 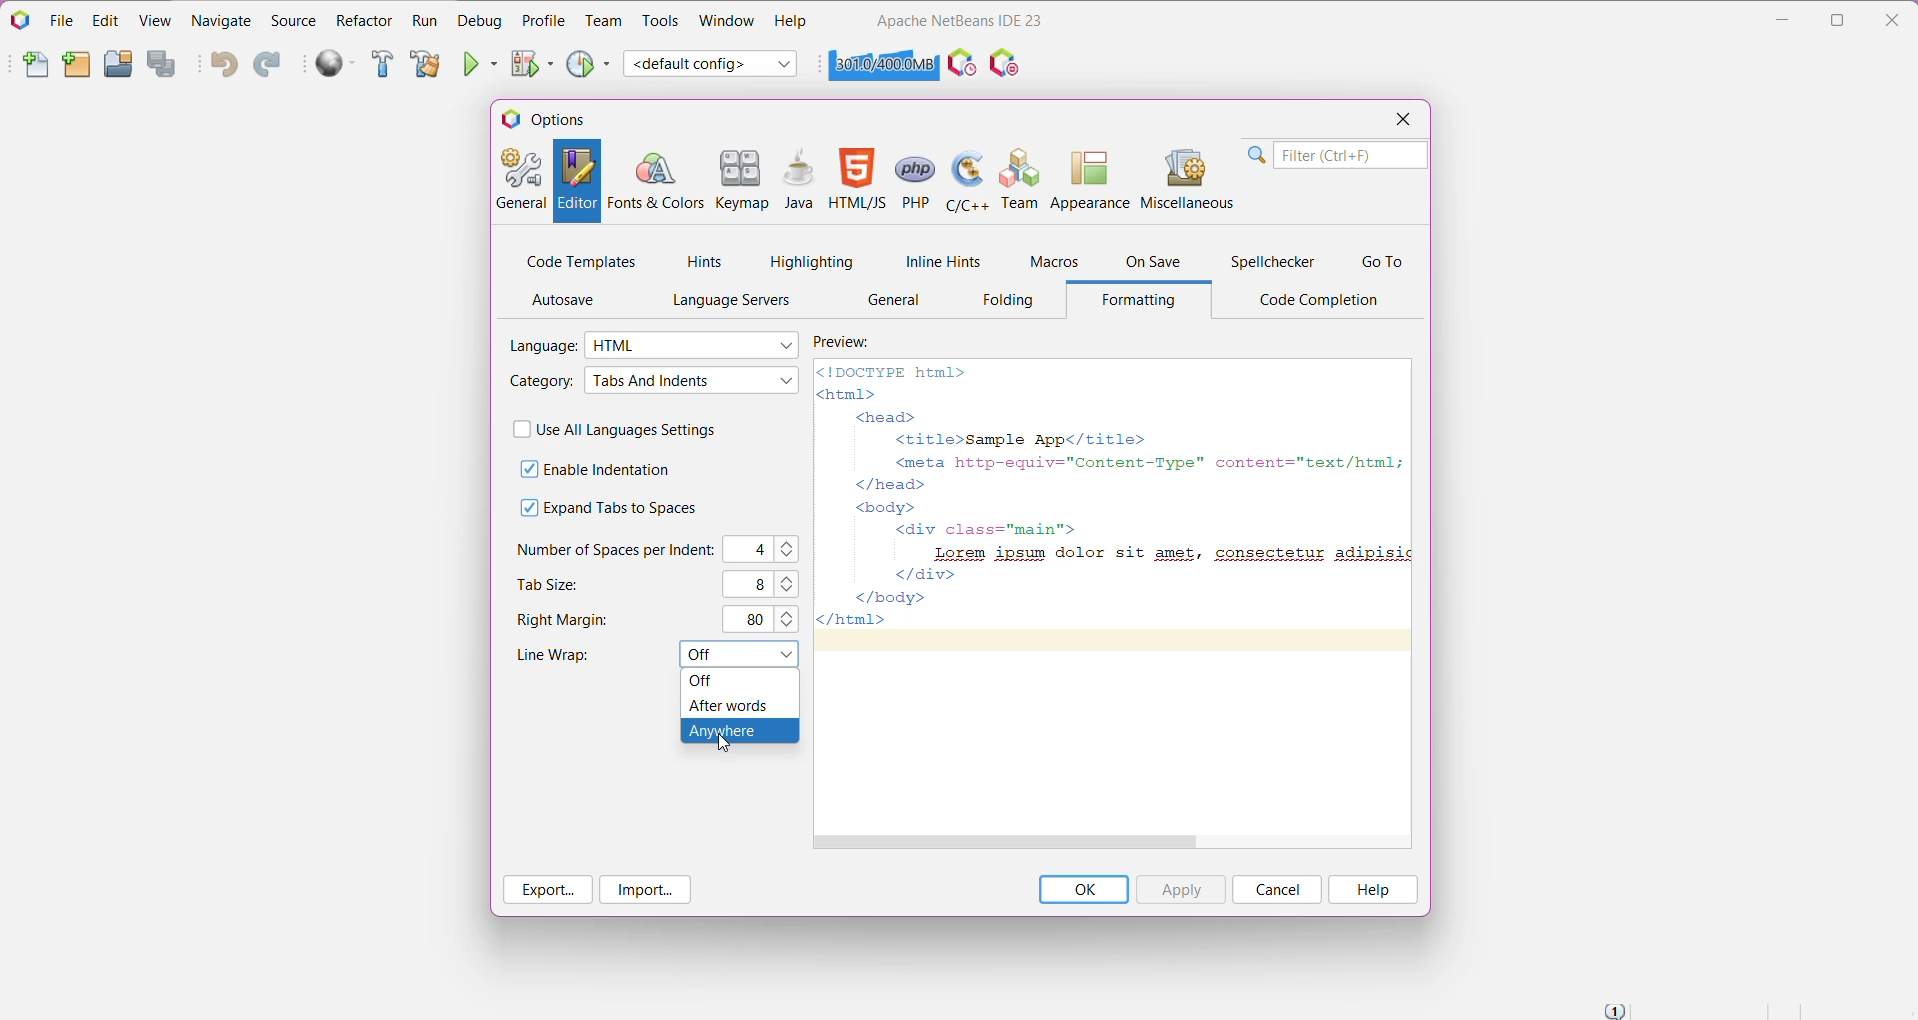 I want to click on Run All, so click(x=337, y=64).